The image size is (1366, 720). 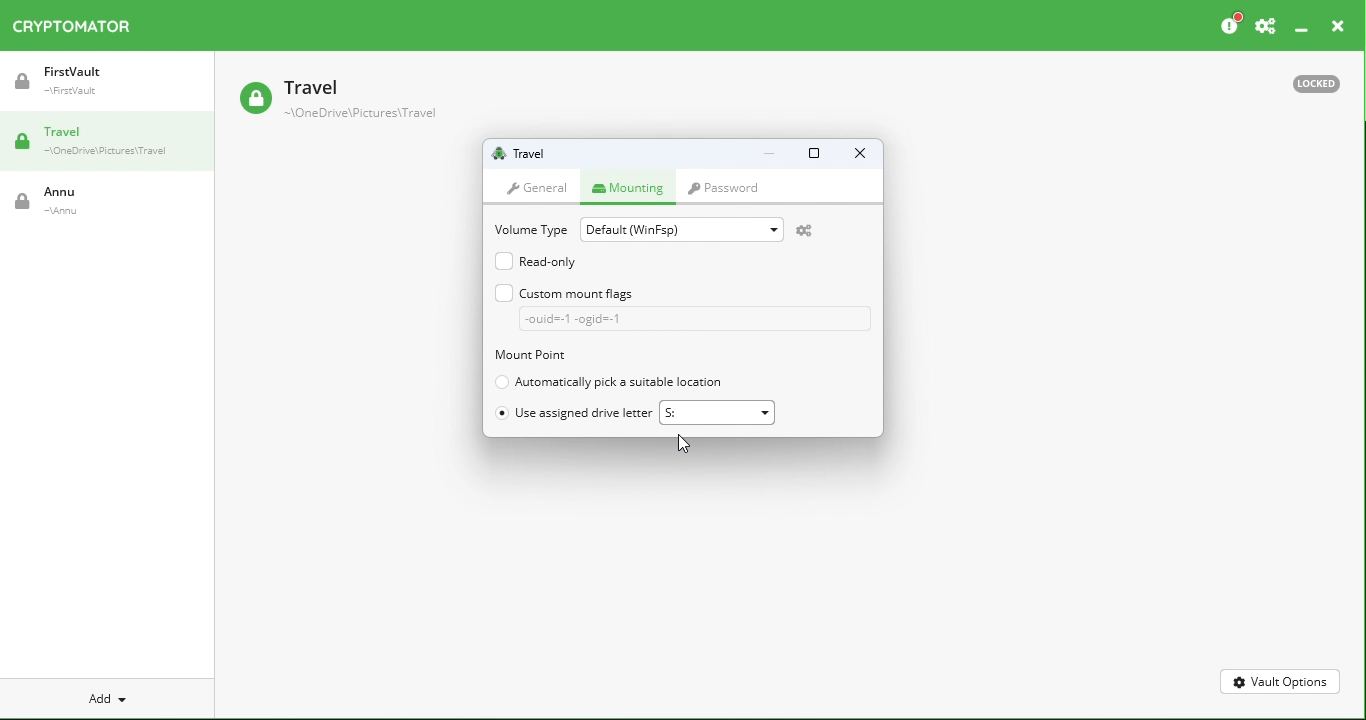 I want to click on S:, so click(x=721, y=411).